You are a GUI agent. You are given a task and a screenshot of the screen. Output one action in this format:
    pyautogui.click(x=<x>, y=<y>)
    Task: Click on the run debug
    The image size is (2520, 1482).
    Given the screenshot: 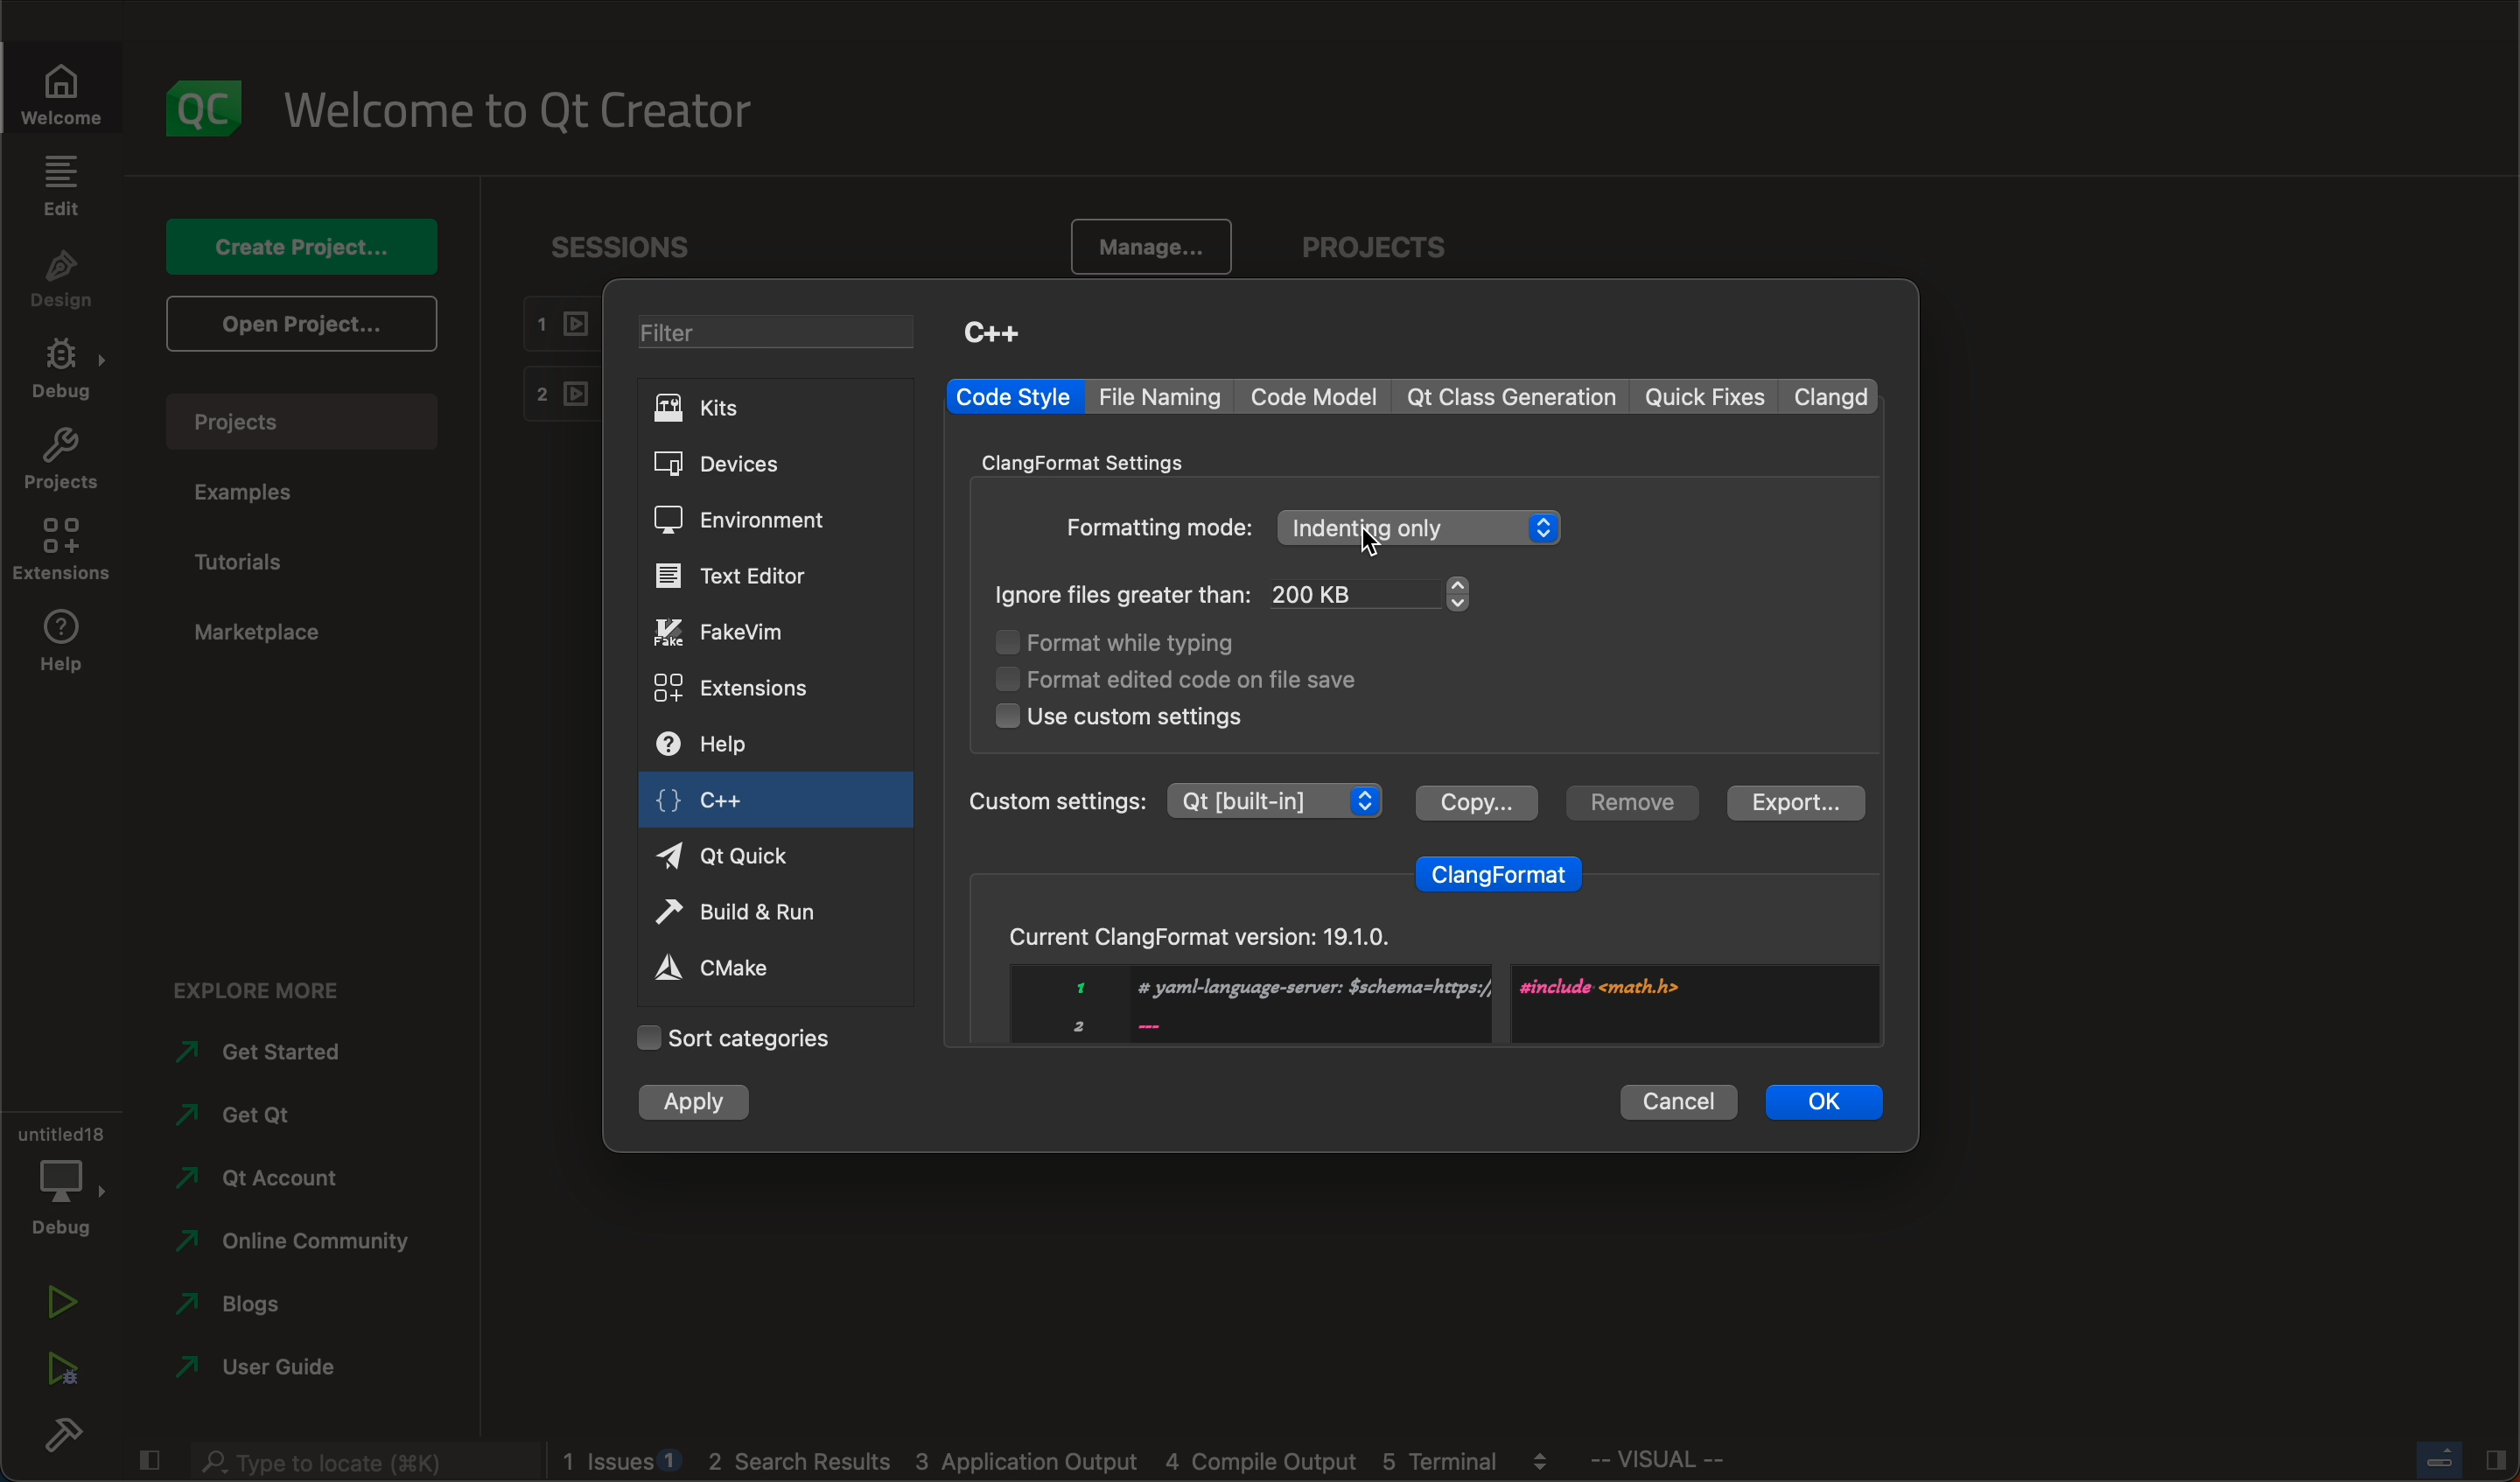 What is the action you would take?
    pyautogui.click(x=60, y=1363)
    